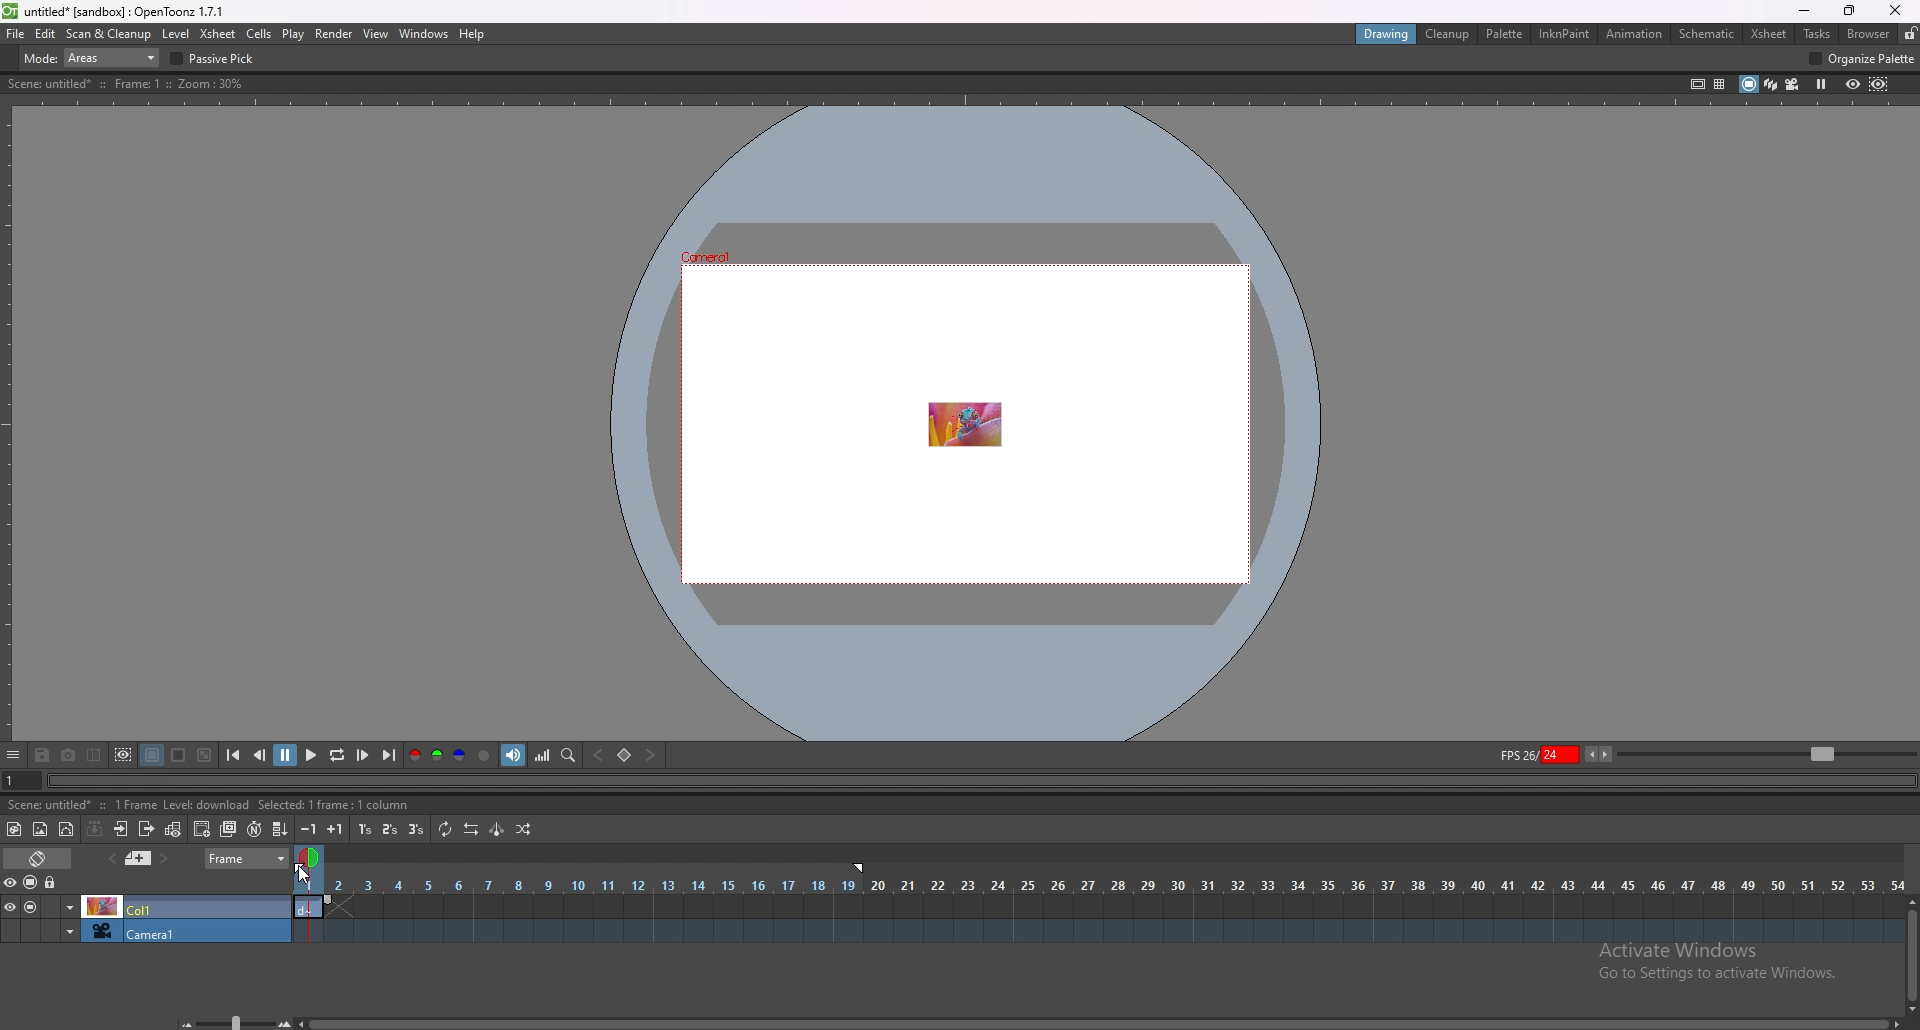 The width and height of the screenshot is (1920, 1030). What do you see at coordinates (111, 858) in the screenshot?
I see `add memo` at bounding box center [111, 858].